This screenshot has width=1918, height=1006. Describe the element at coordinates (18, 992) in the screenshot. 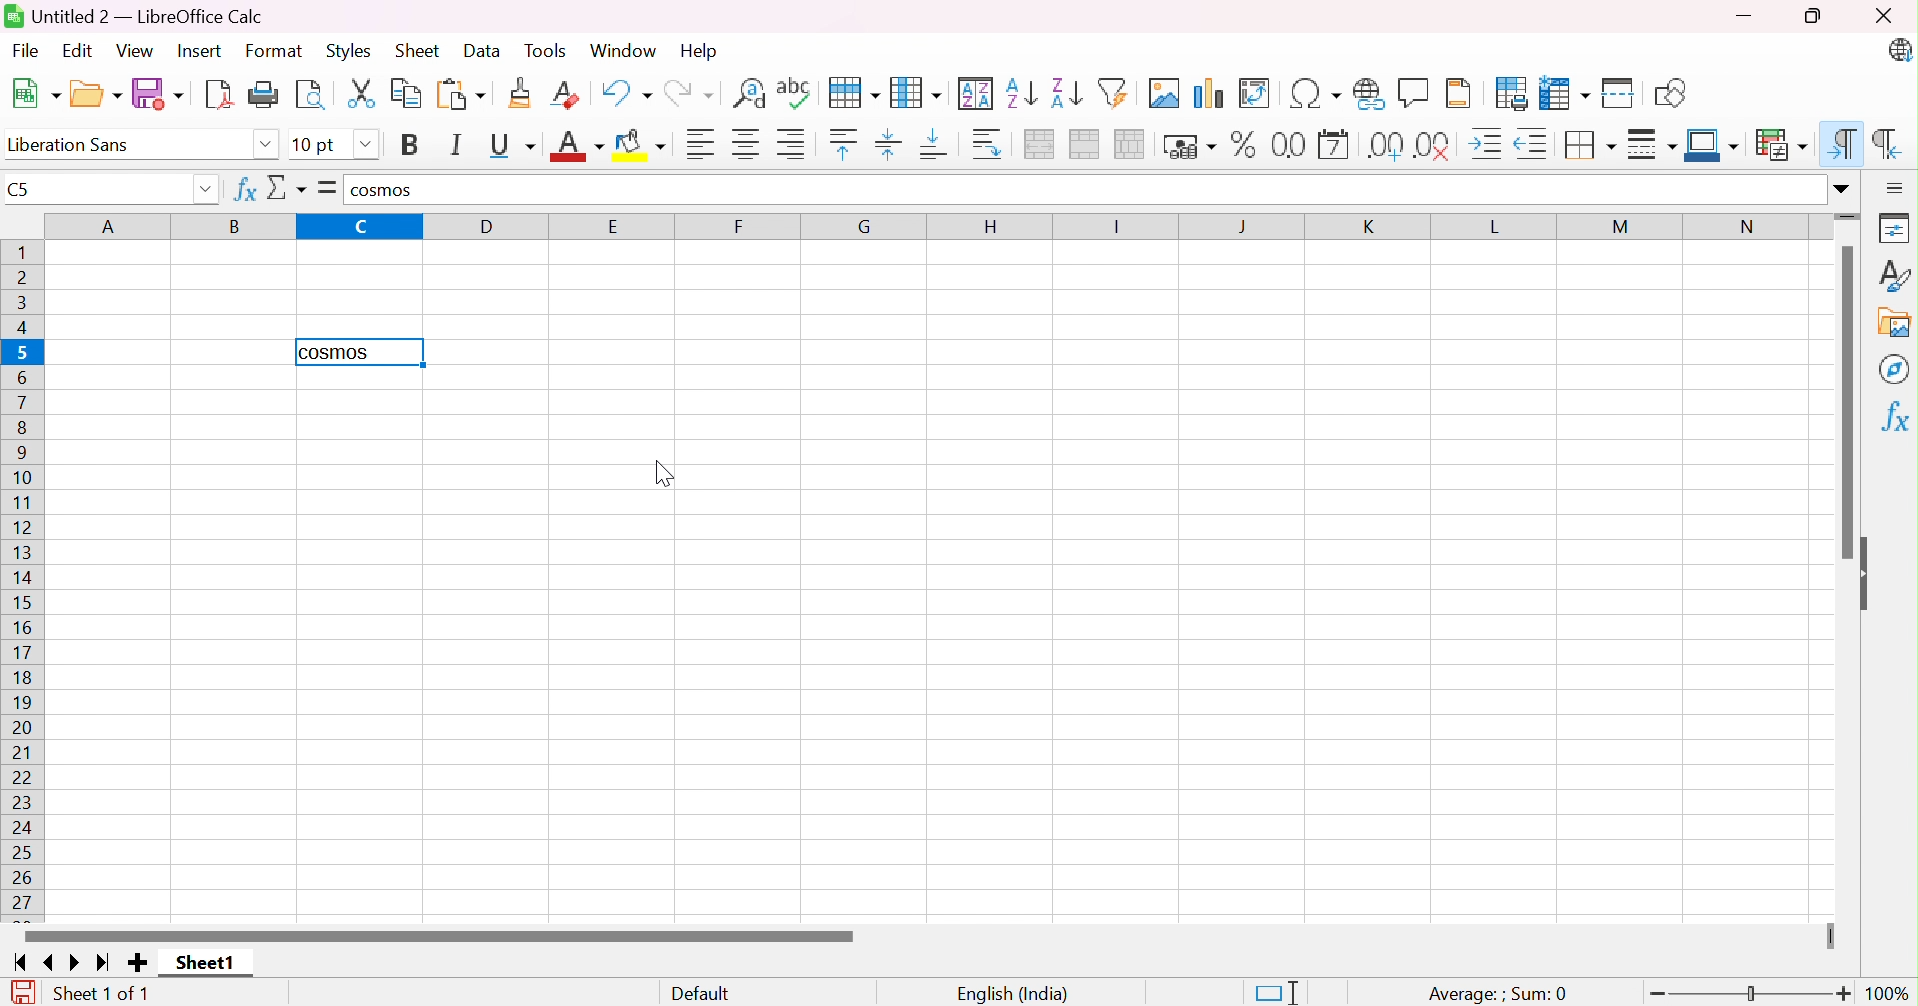

I see `The document has been modified. Click to save the document.` at that location.